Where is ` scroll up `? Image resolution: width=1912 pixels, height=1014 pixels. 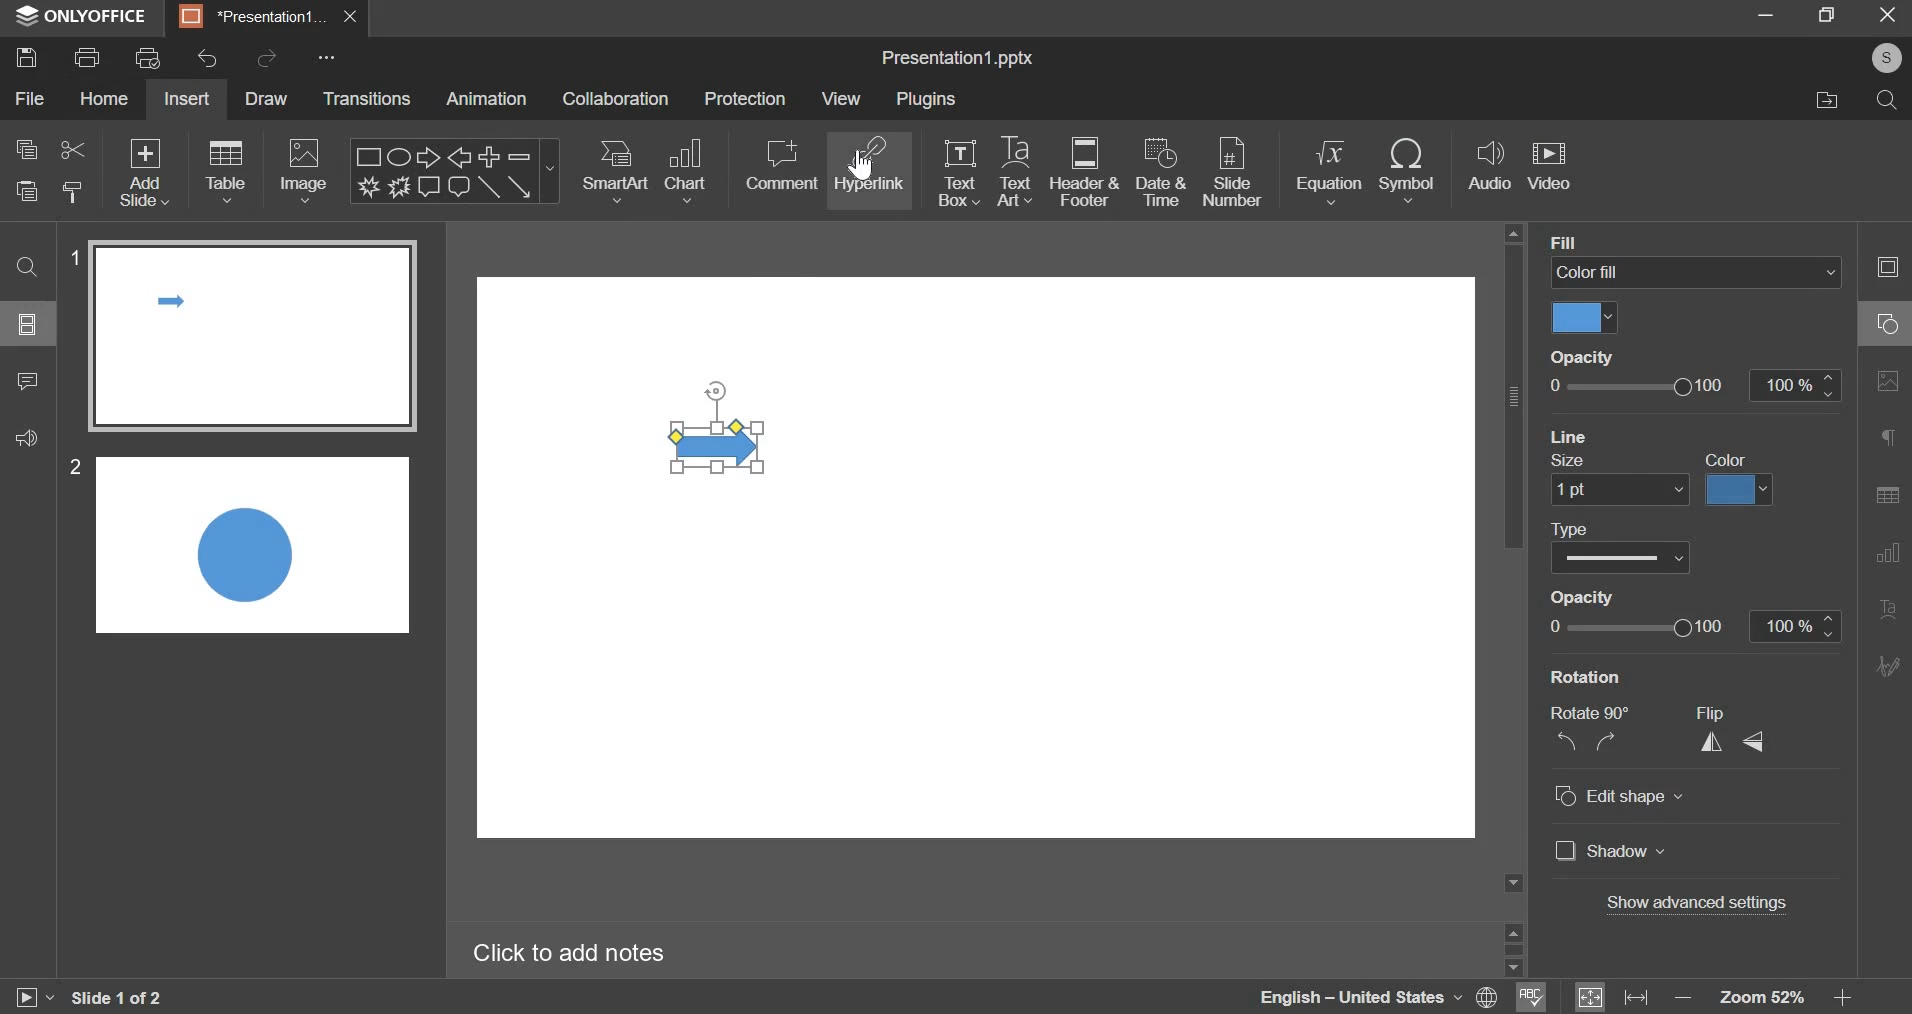  scroll up  is located at coordinates (1514, 931).